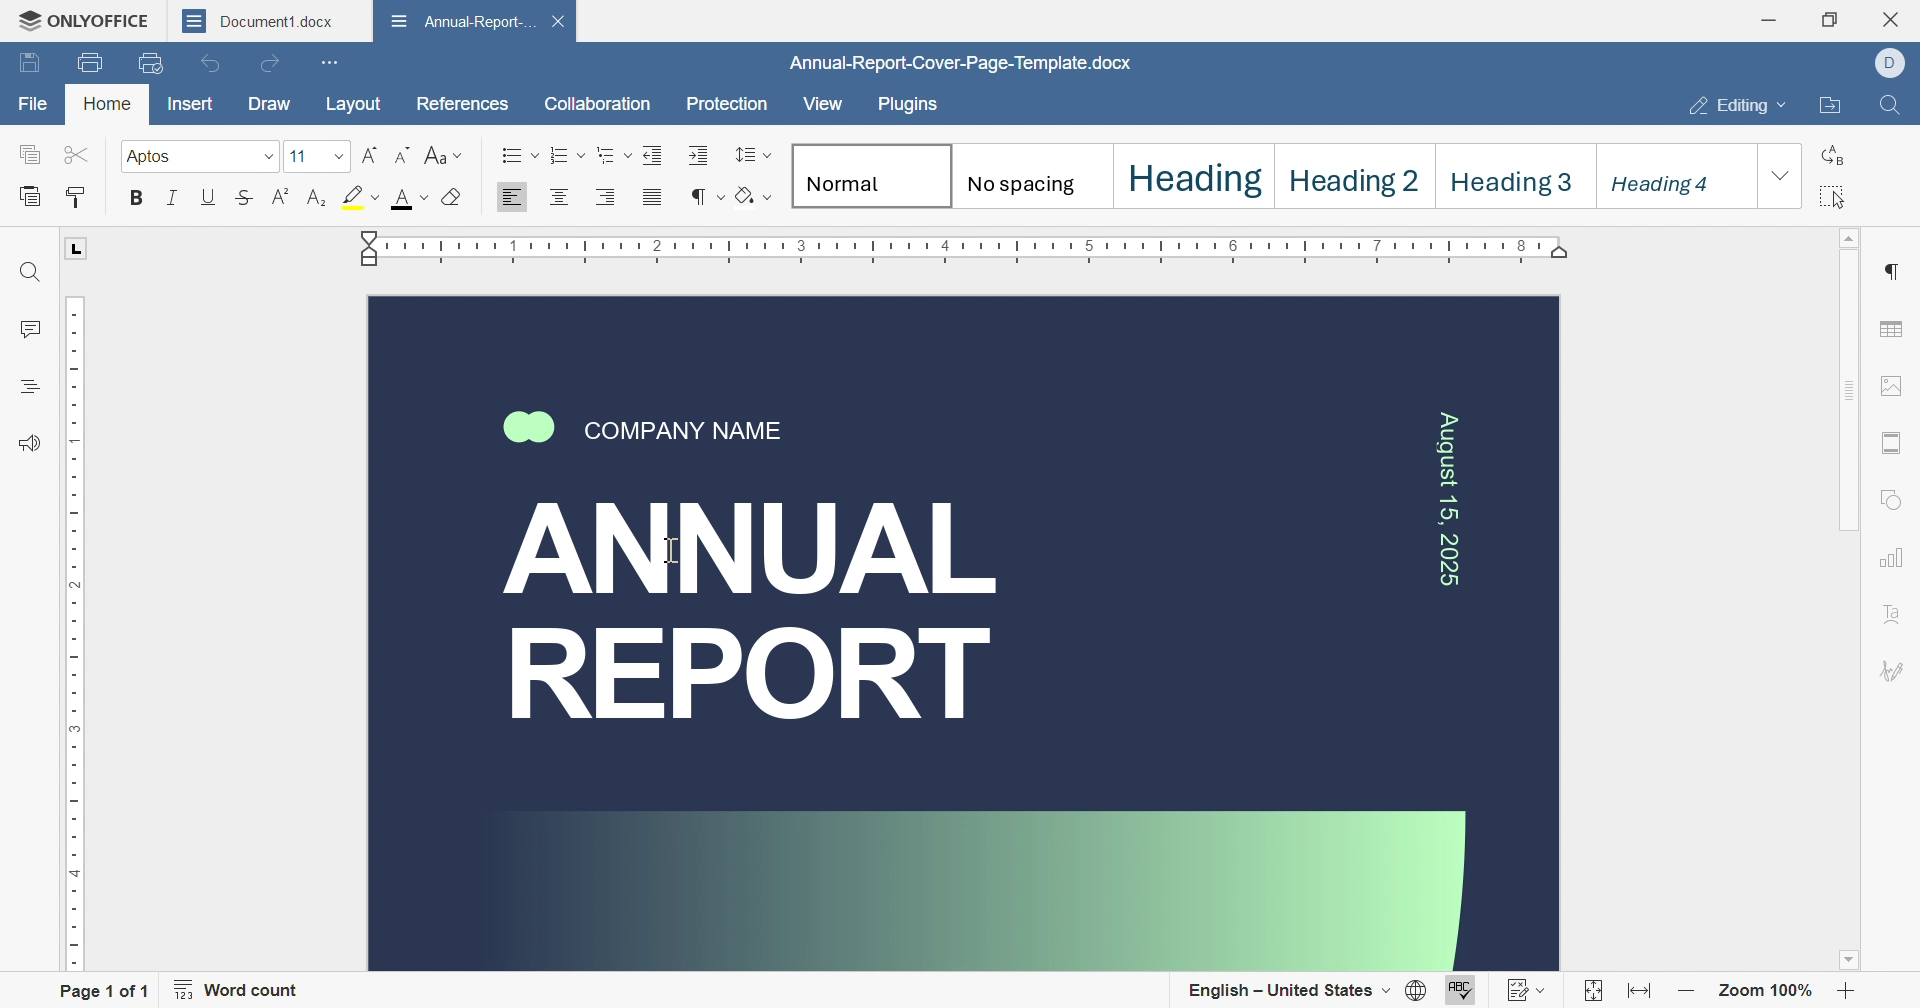  Describe the element at coordinates (651, 153) in the screenshot. I see `decrease indent` at that location.